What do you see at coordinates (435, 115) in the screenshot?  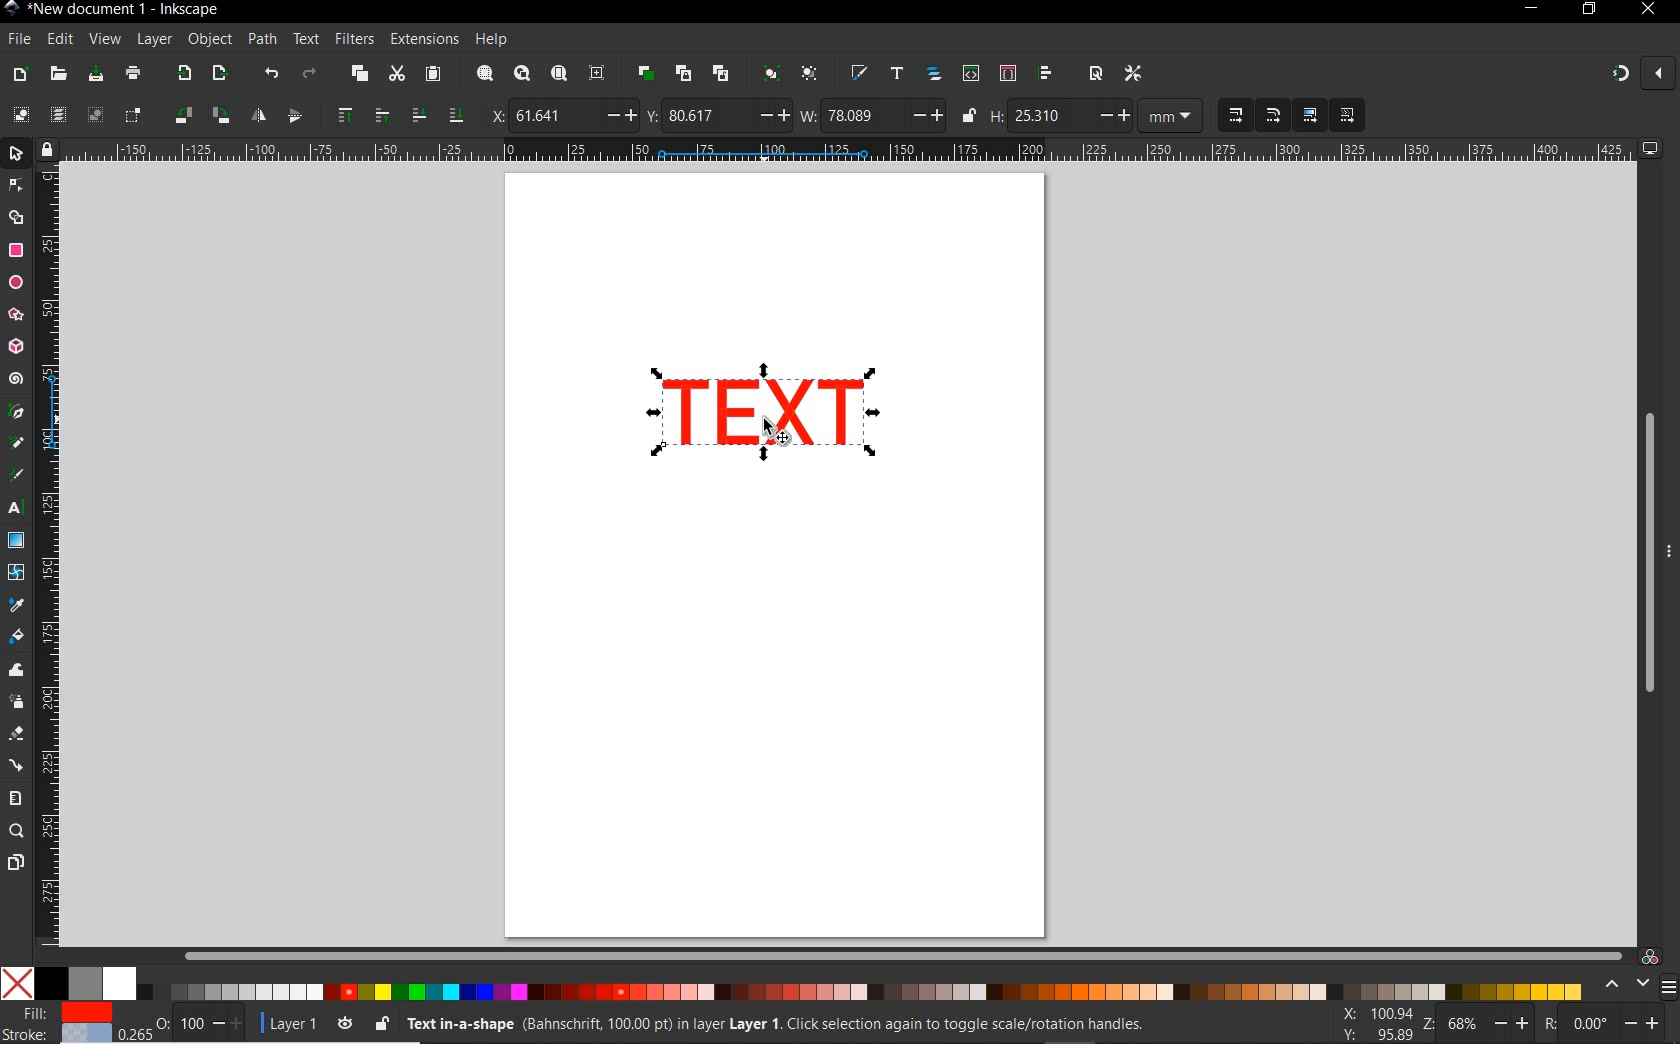 I see `lower selection` at bounding box center [435, 115].